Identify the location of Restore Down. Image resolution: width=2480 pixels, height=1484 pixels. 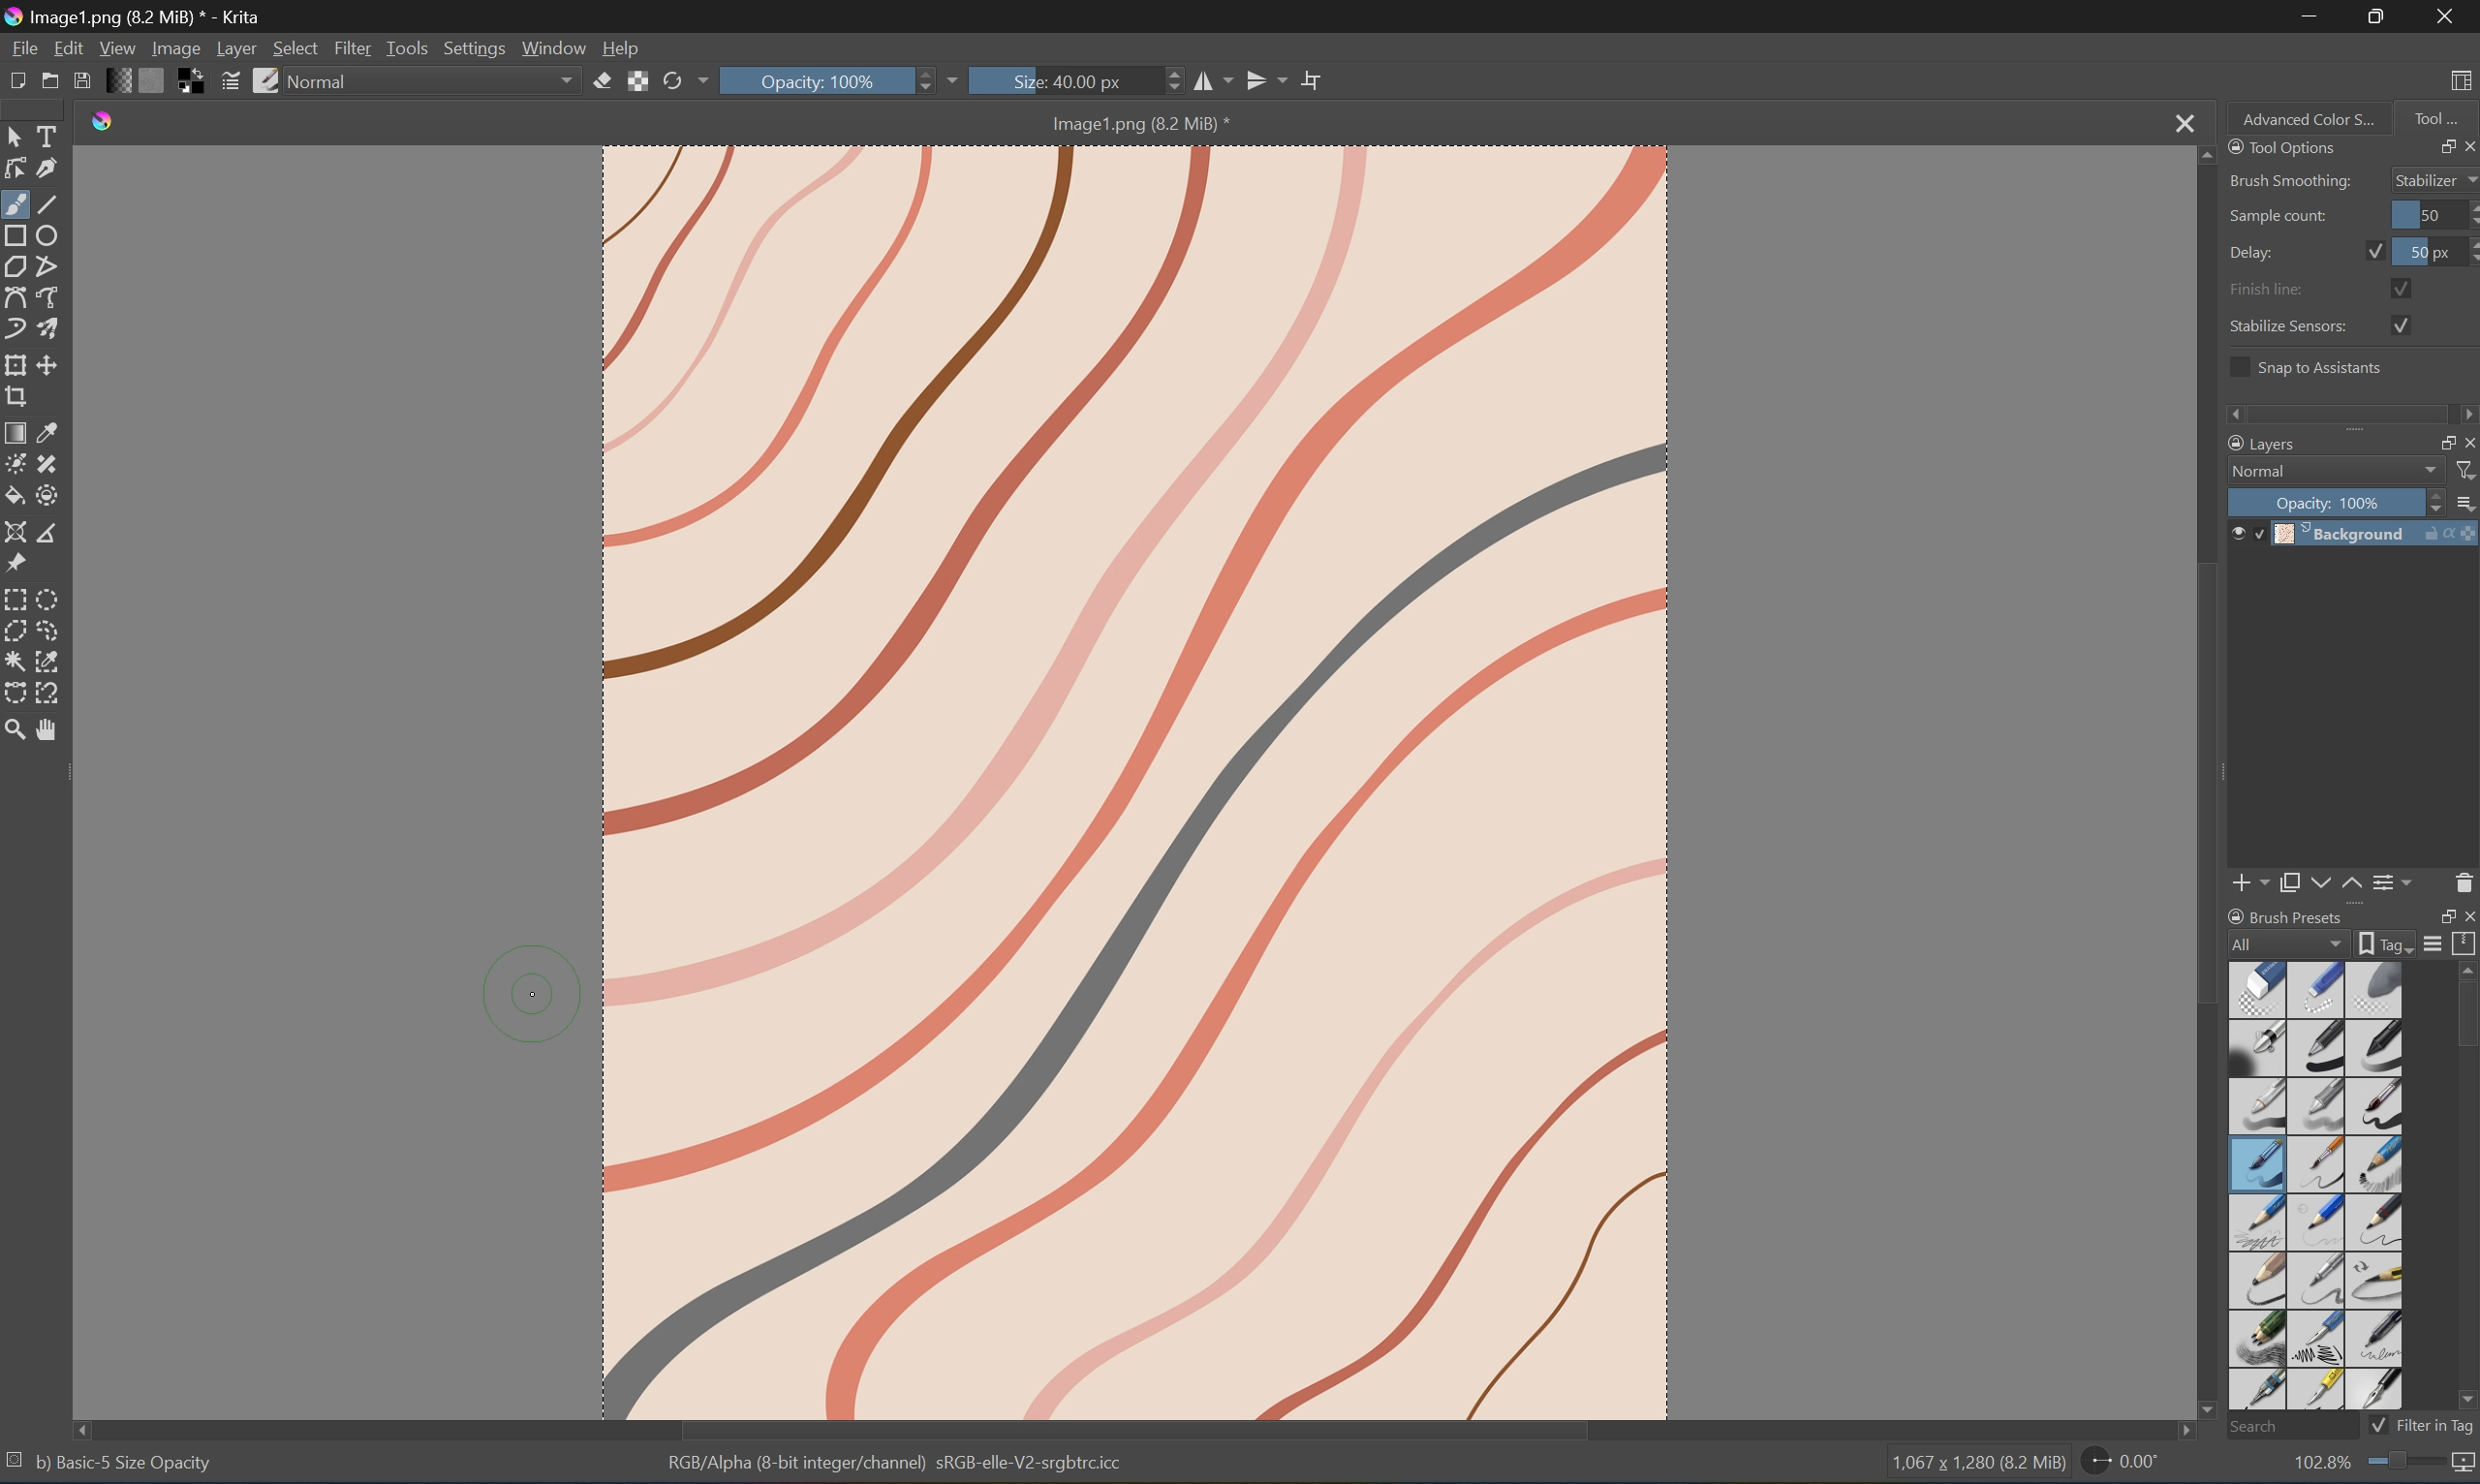
(2438, 916).